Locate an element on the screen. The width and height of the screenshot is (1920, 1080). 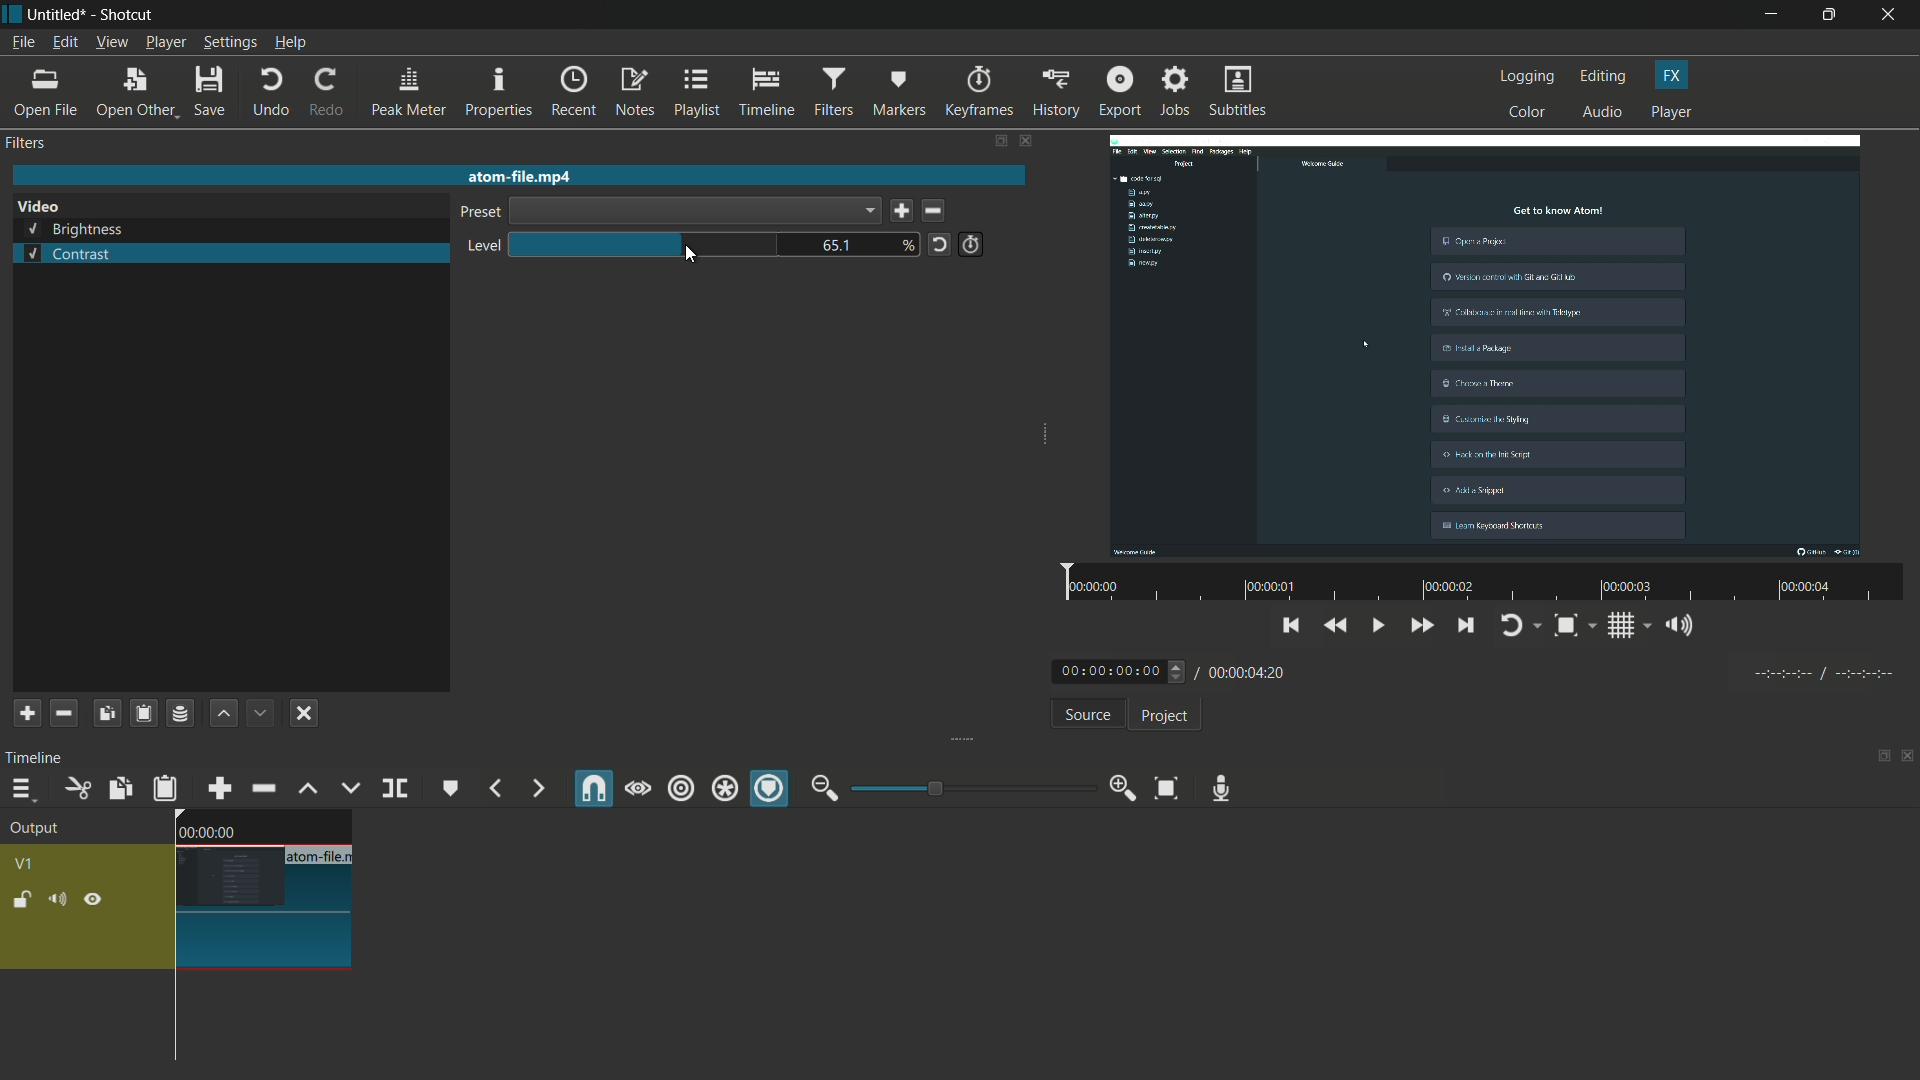
timeline menu is located at coordinates (22, 791).